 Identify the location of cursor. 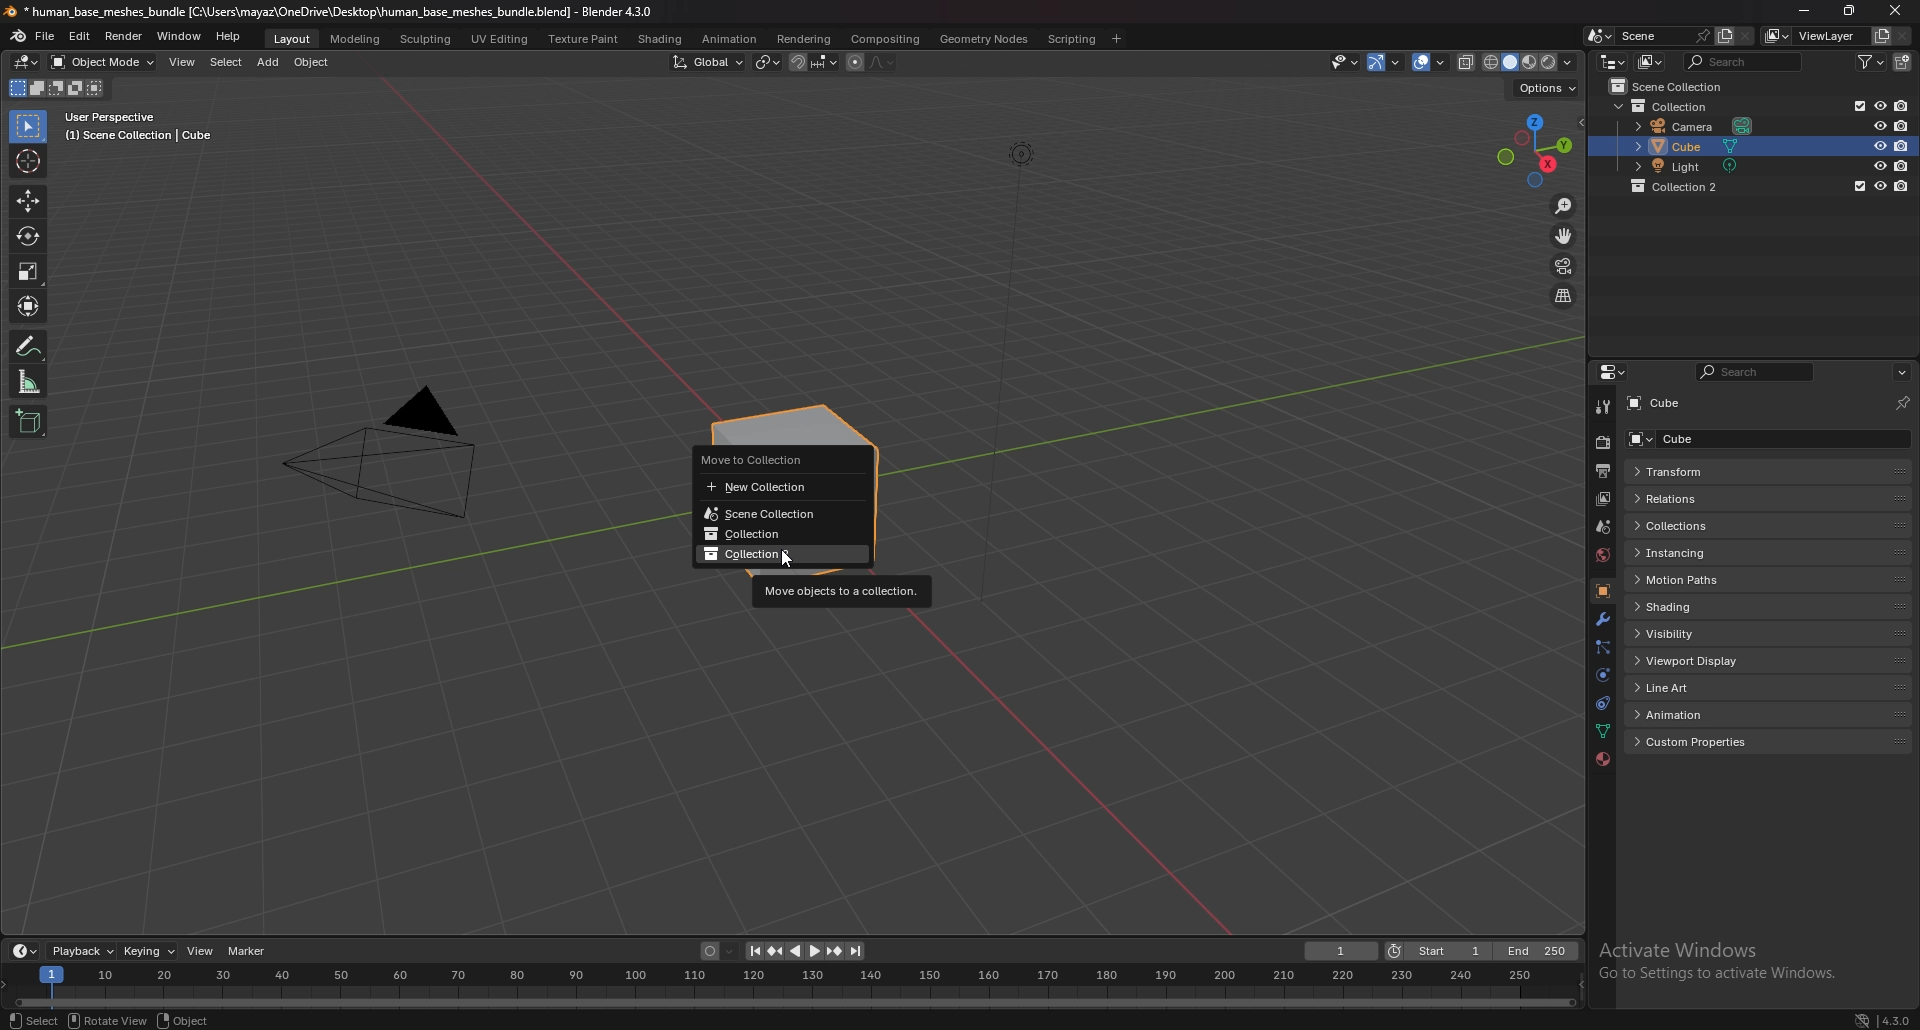
(28, 161).